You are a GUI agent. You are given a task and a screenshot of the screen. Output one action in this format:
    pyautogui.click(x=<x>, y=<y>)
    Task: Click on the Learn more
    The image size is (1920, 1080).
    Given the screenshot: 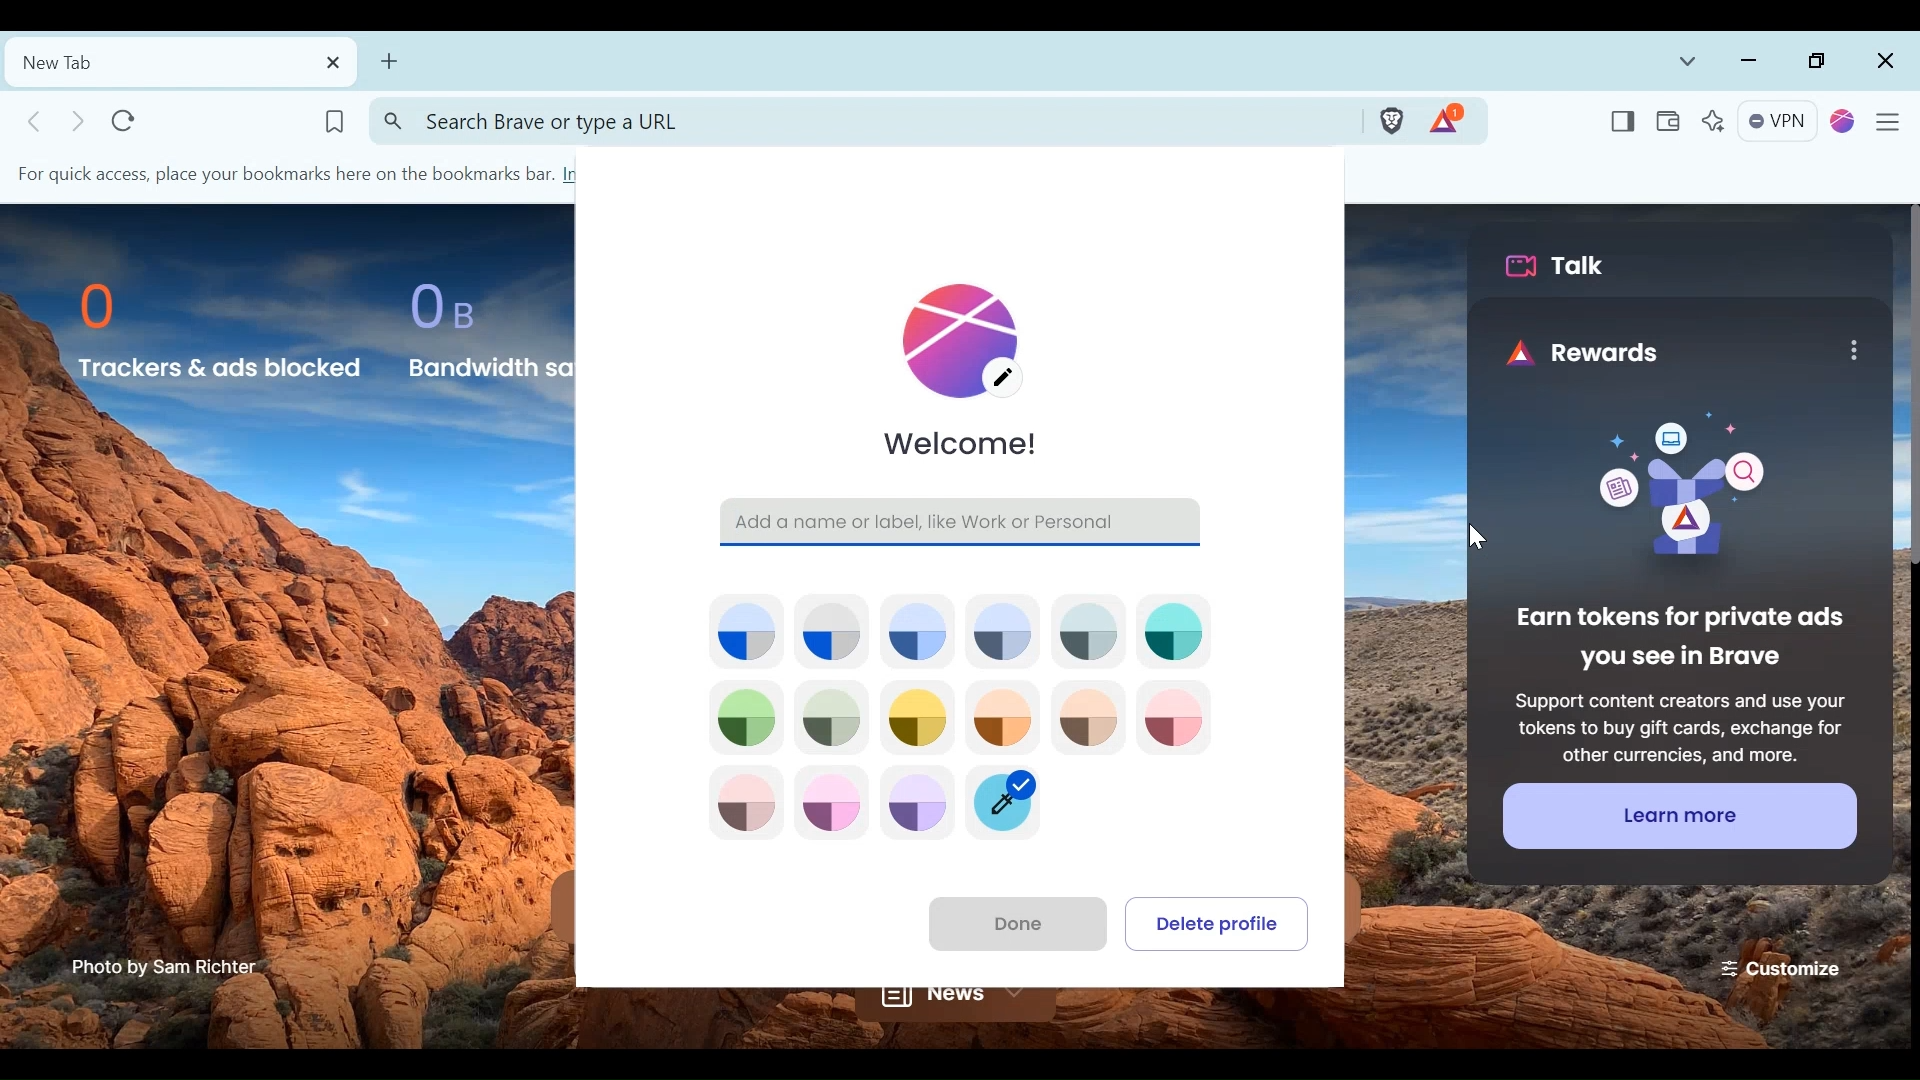 What is the action you would take?
    pyautogui.click(x=1678, y=815)
    